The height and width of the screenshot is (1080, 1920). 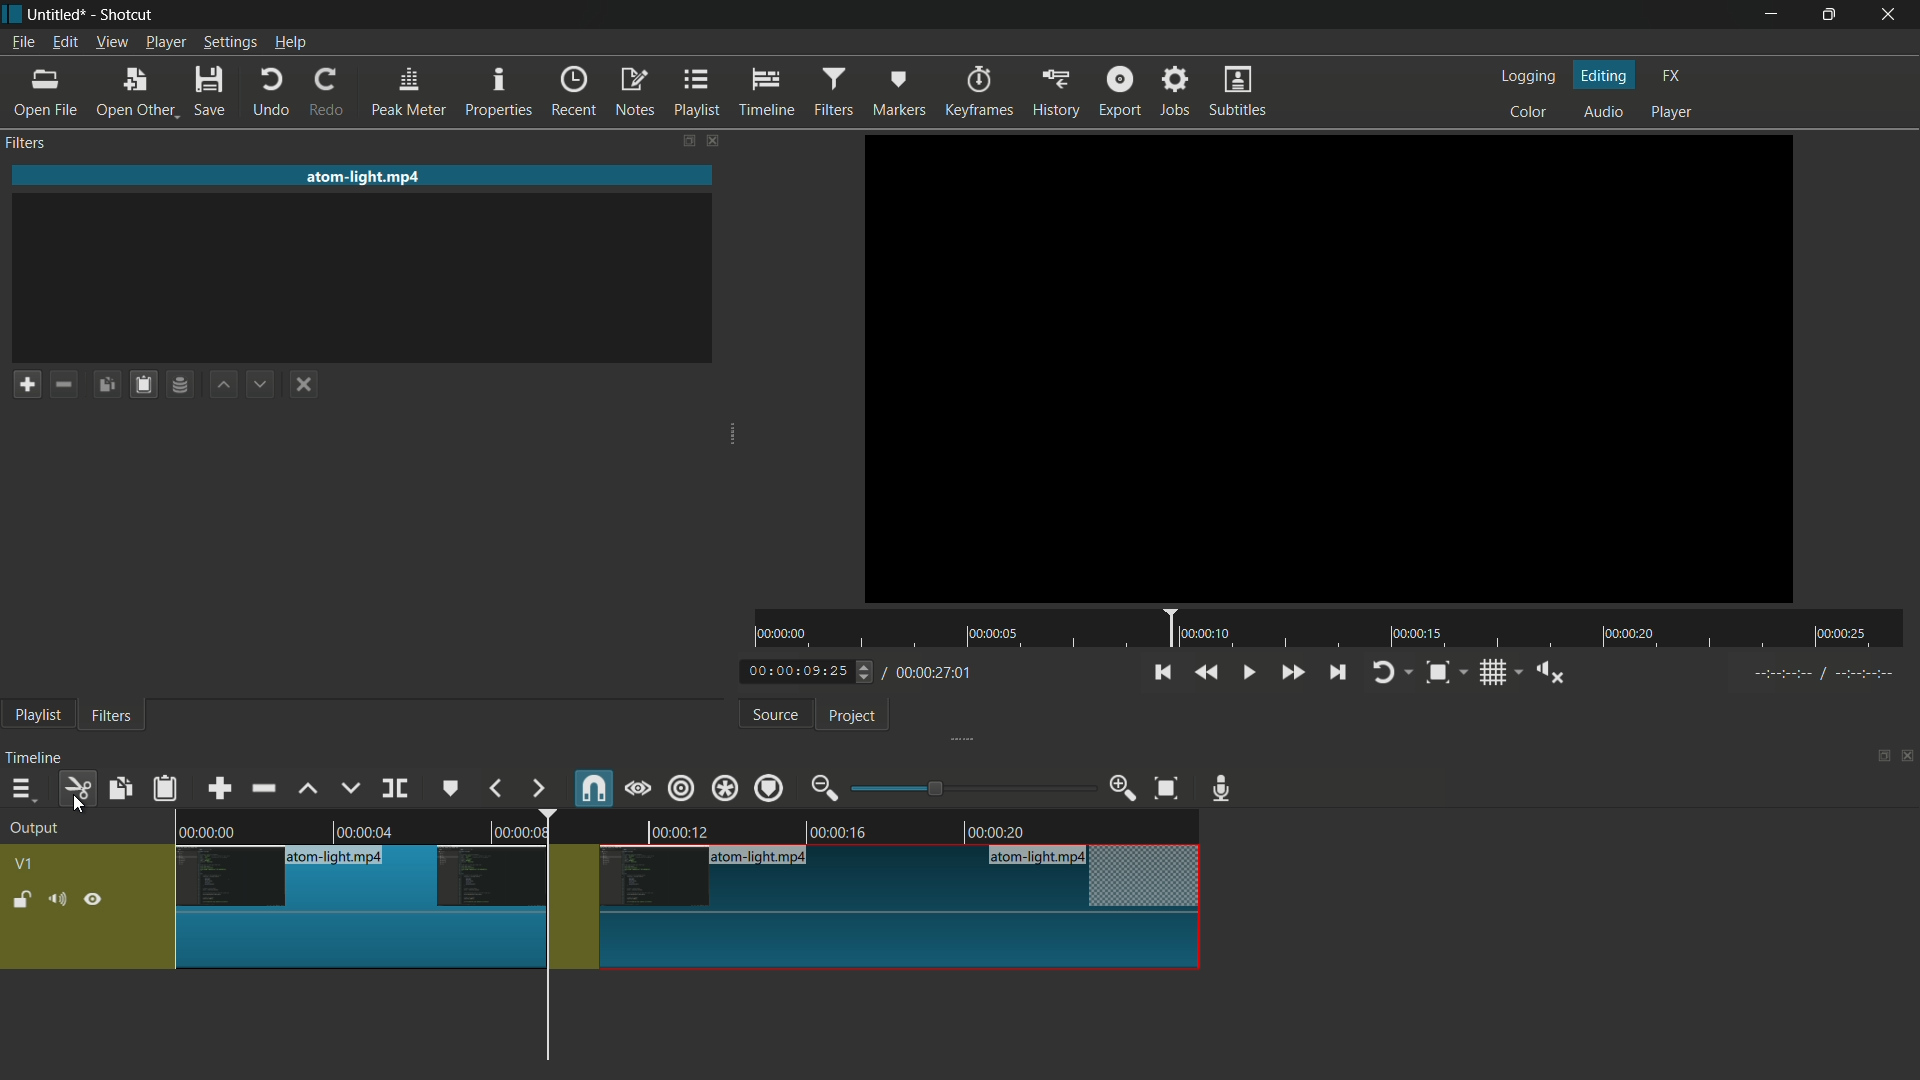 What do you see at coordinates (932, 673) in the screenshot?
I see `total time` at bounding box center [932, 673].